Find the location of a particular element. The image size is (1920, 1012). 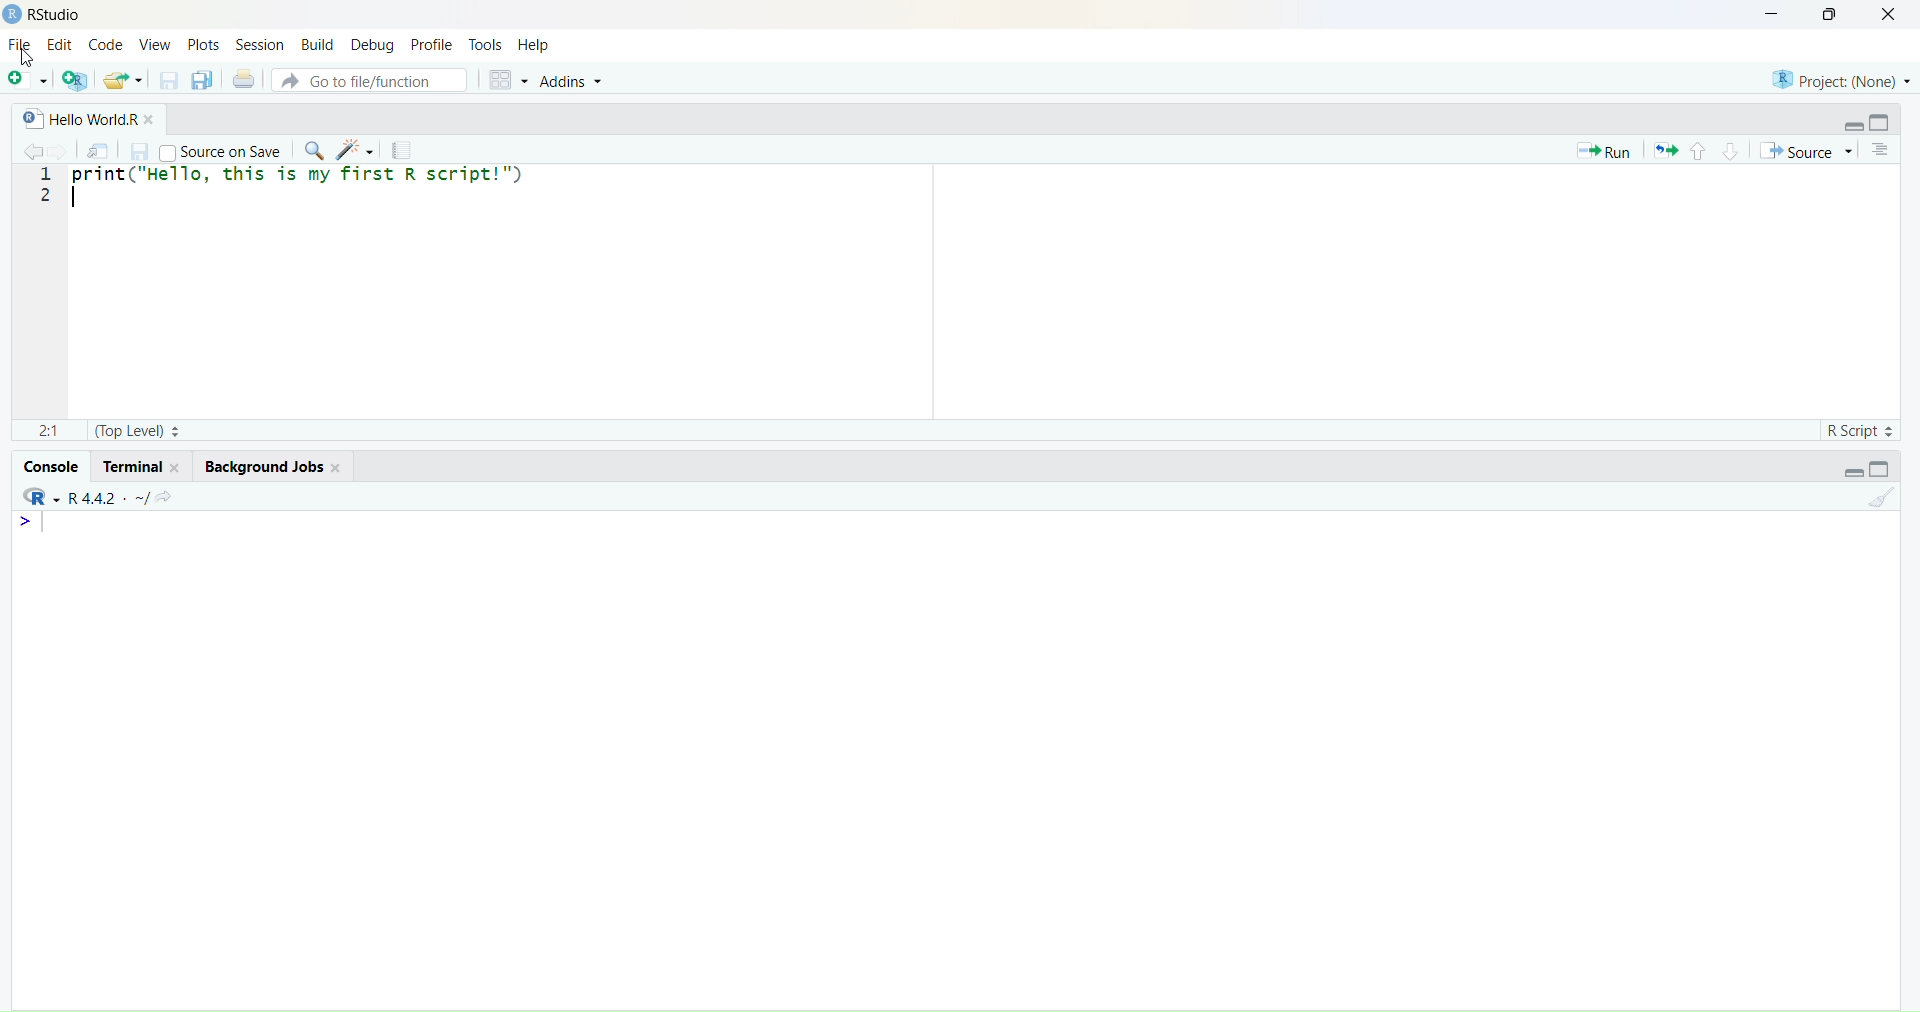

Workspace panes is located at coordinates (506, 79).